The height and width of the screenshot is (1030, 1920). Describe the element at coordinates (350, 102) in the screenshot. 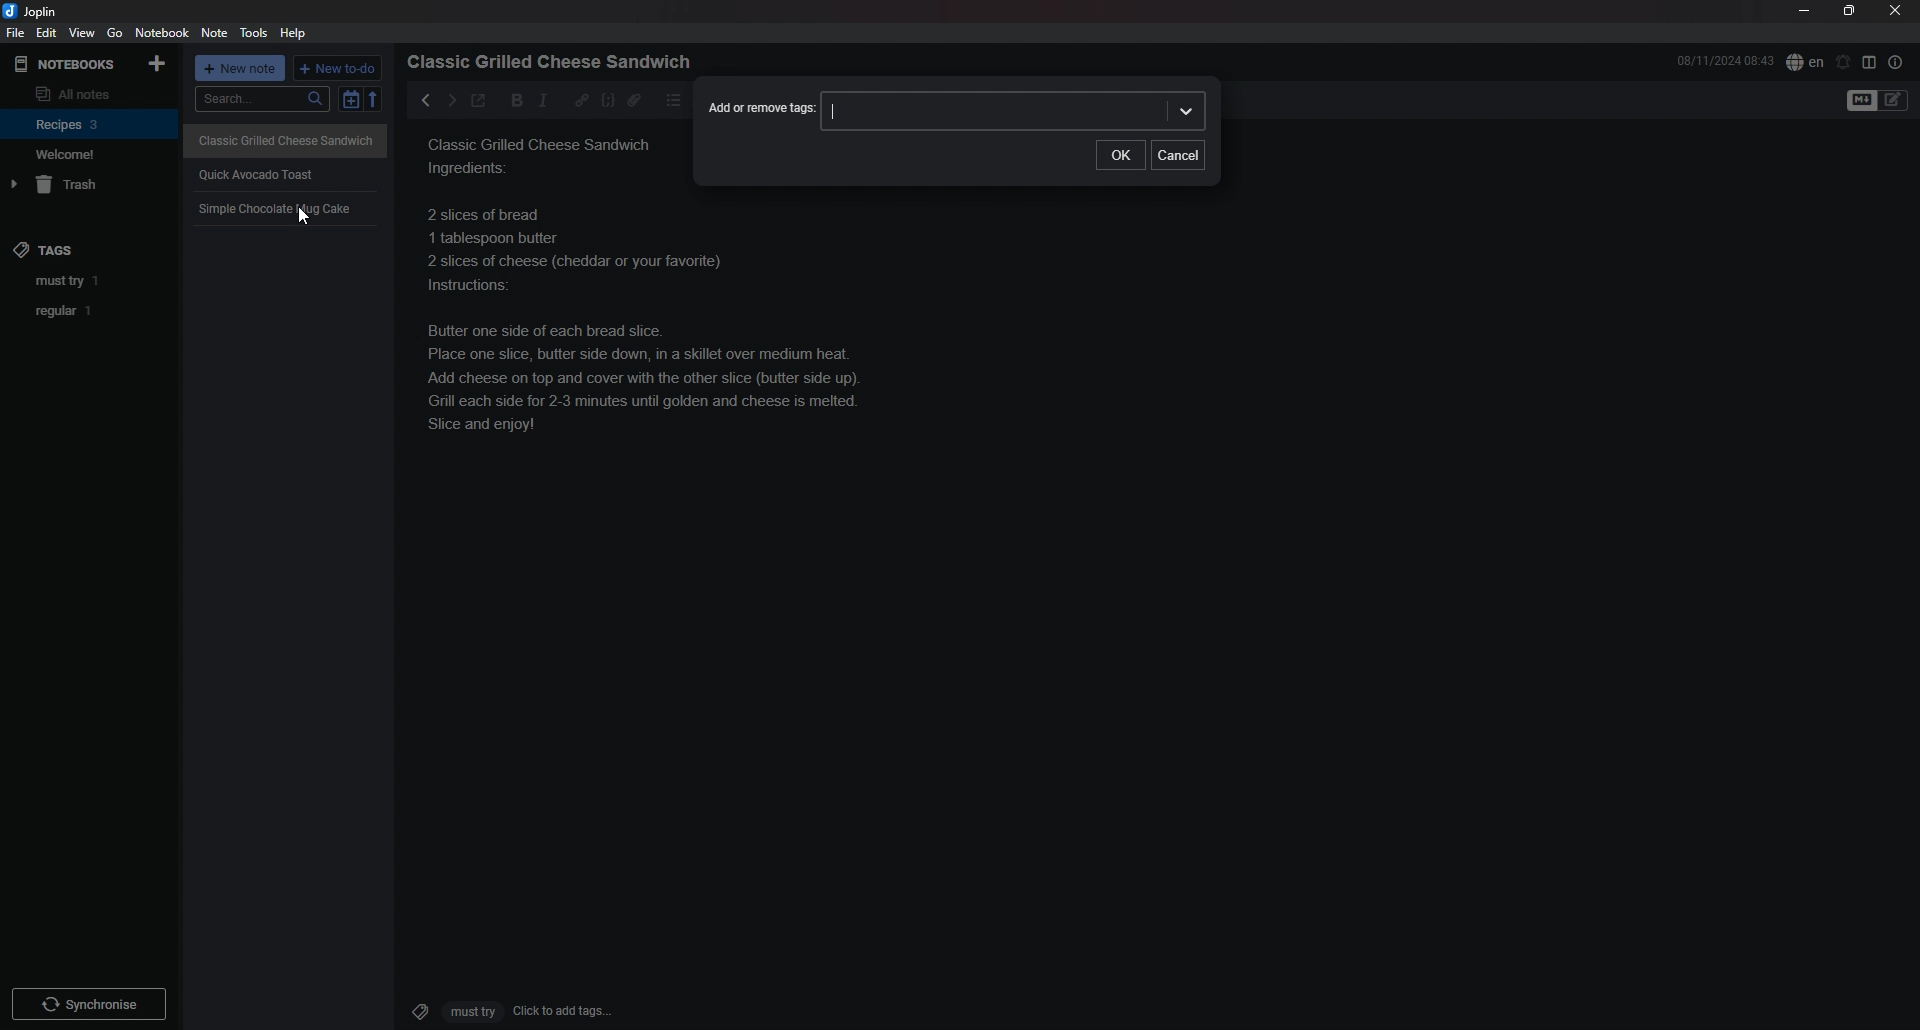

I see `toggle sort order` at that location.